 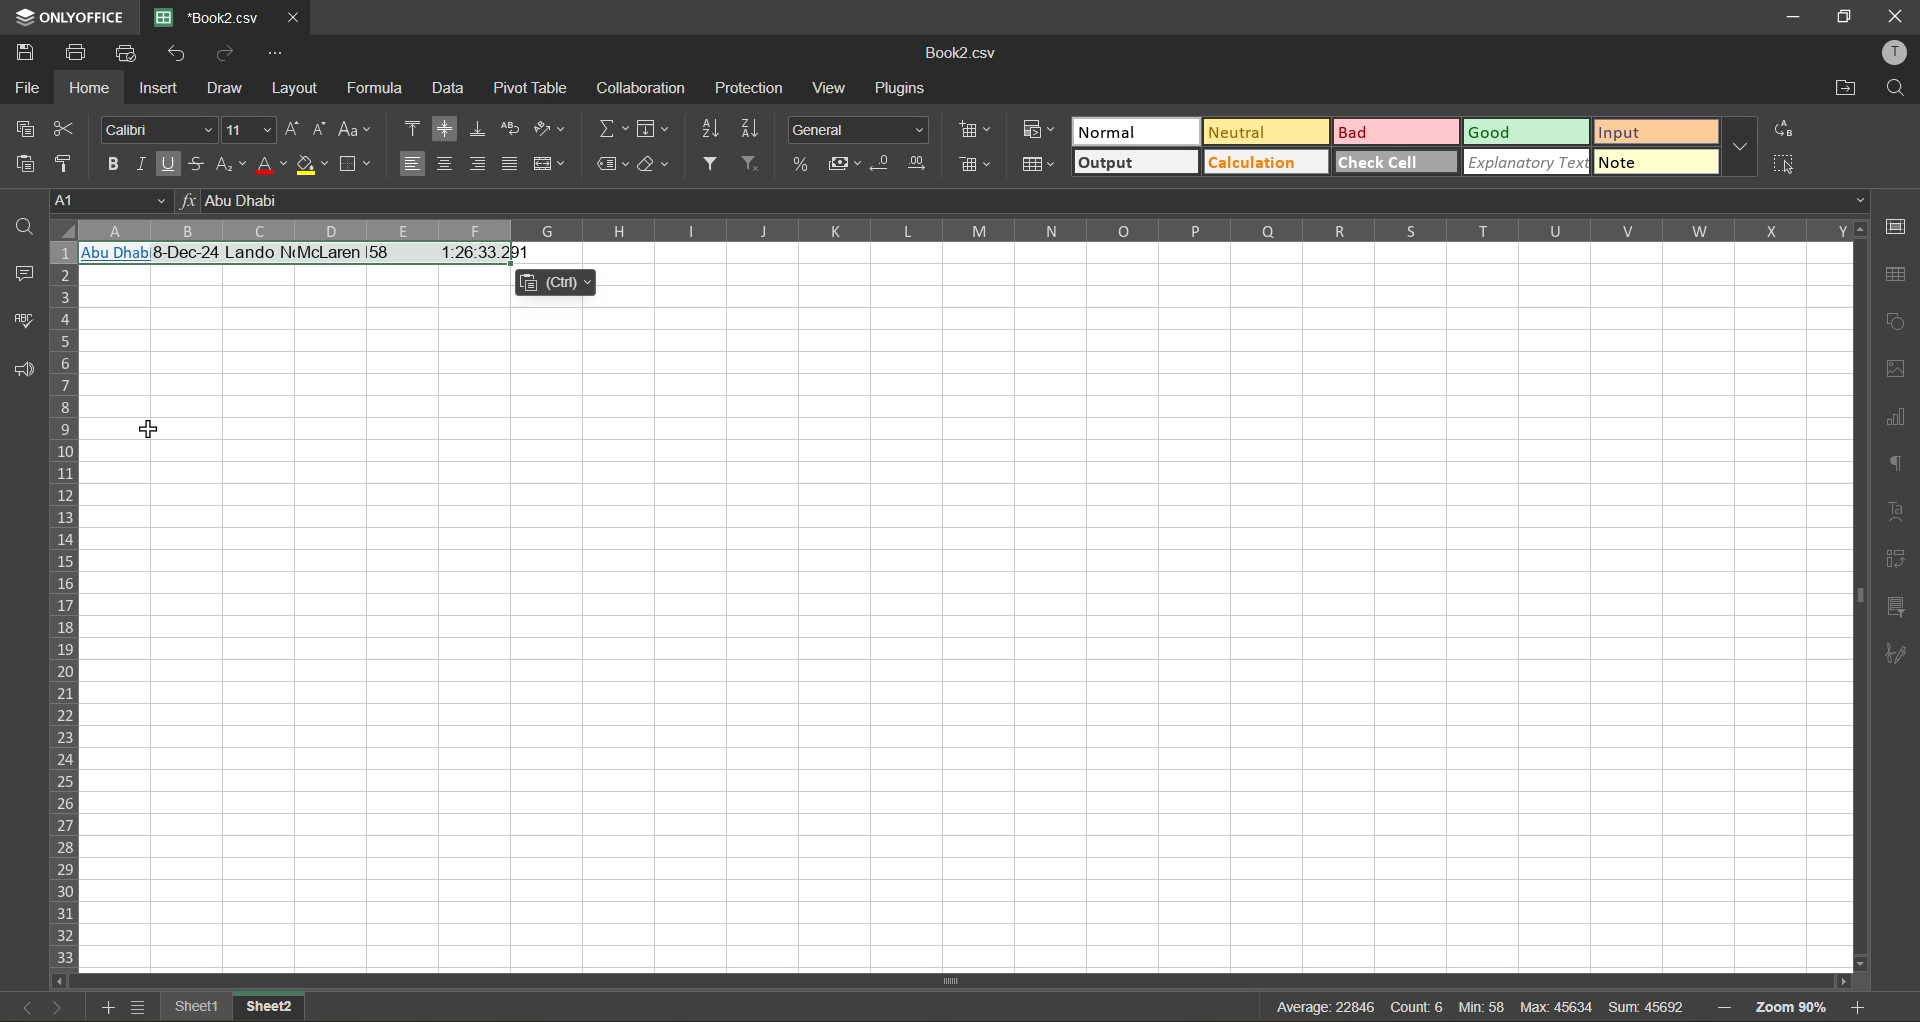 I want to click on more options, so click(x=1744, y=149).